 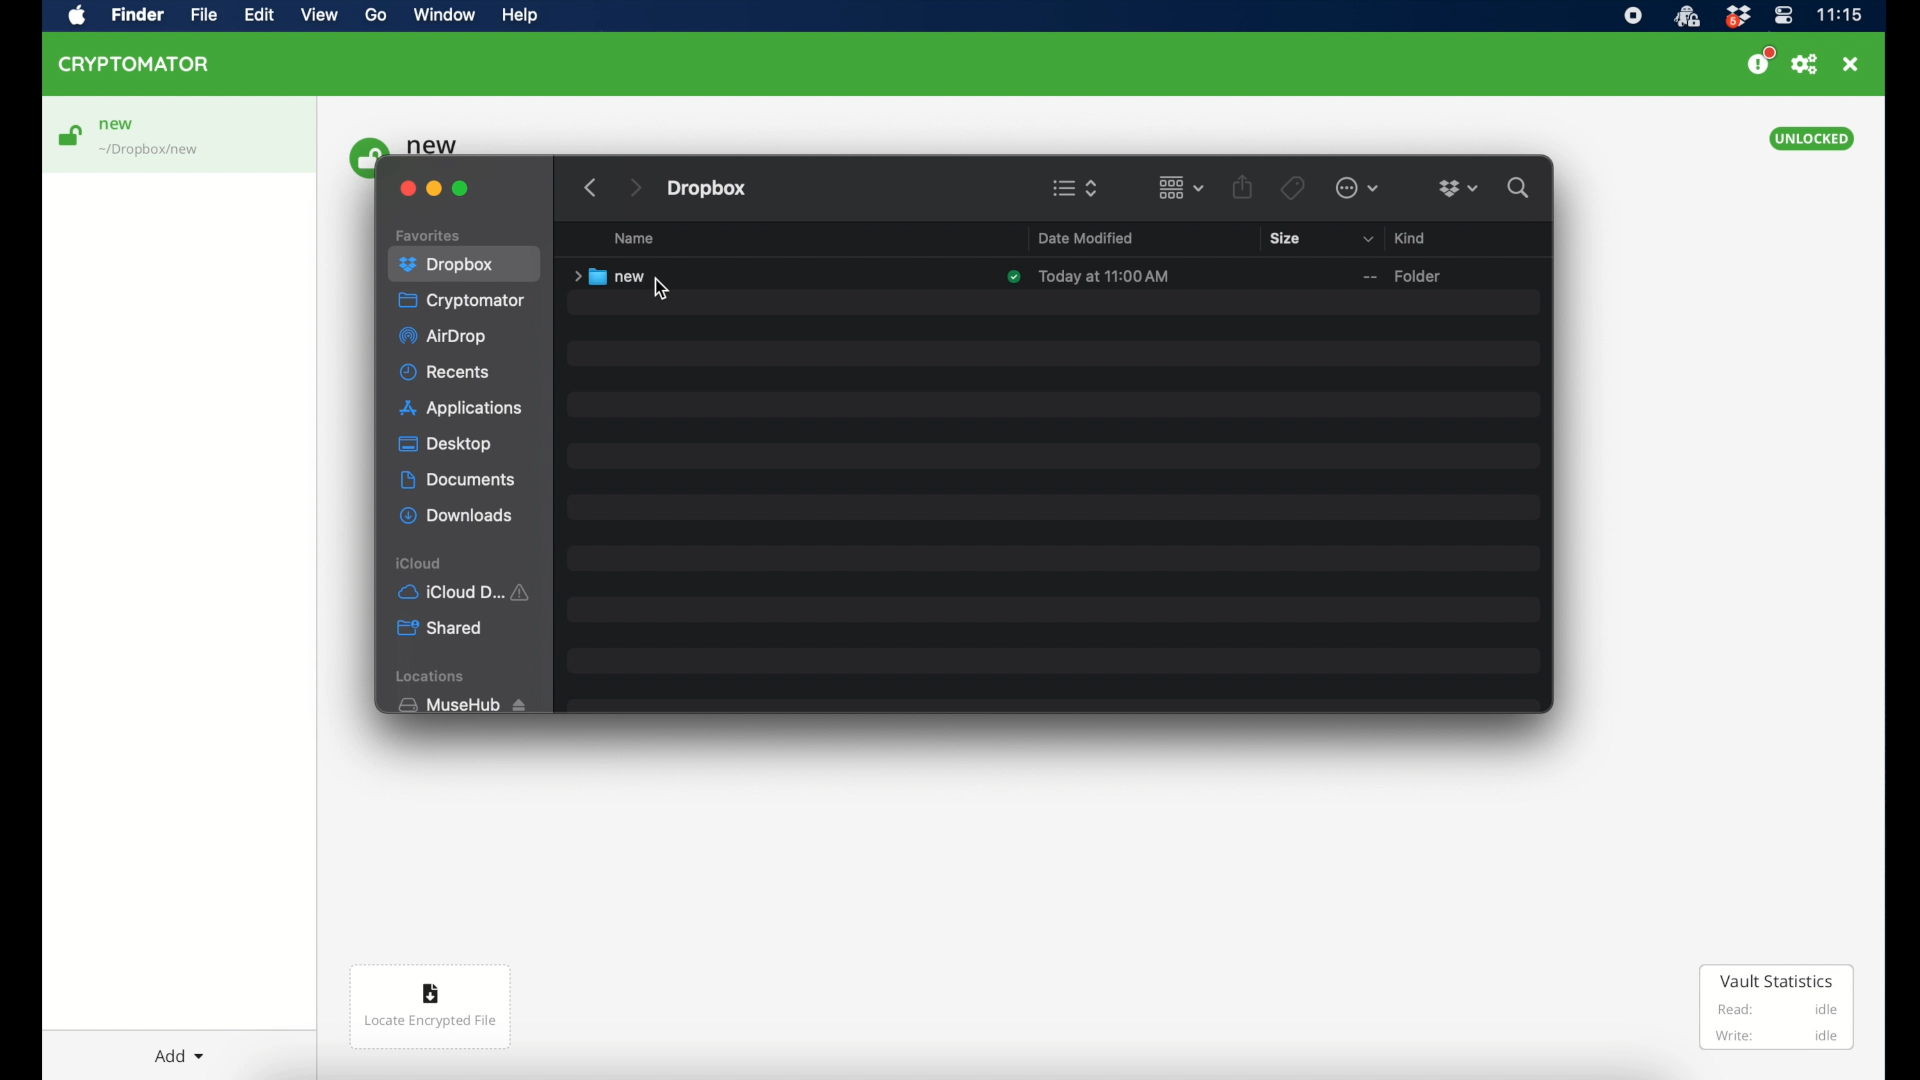 What do you see at coordinates (117, 125) in the screenshot?
I see `new` at bounding box center [117, 125].